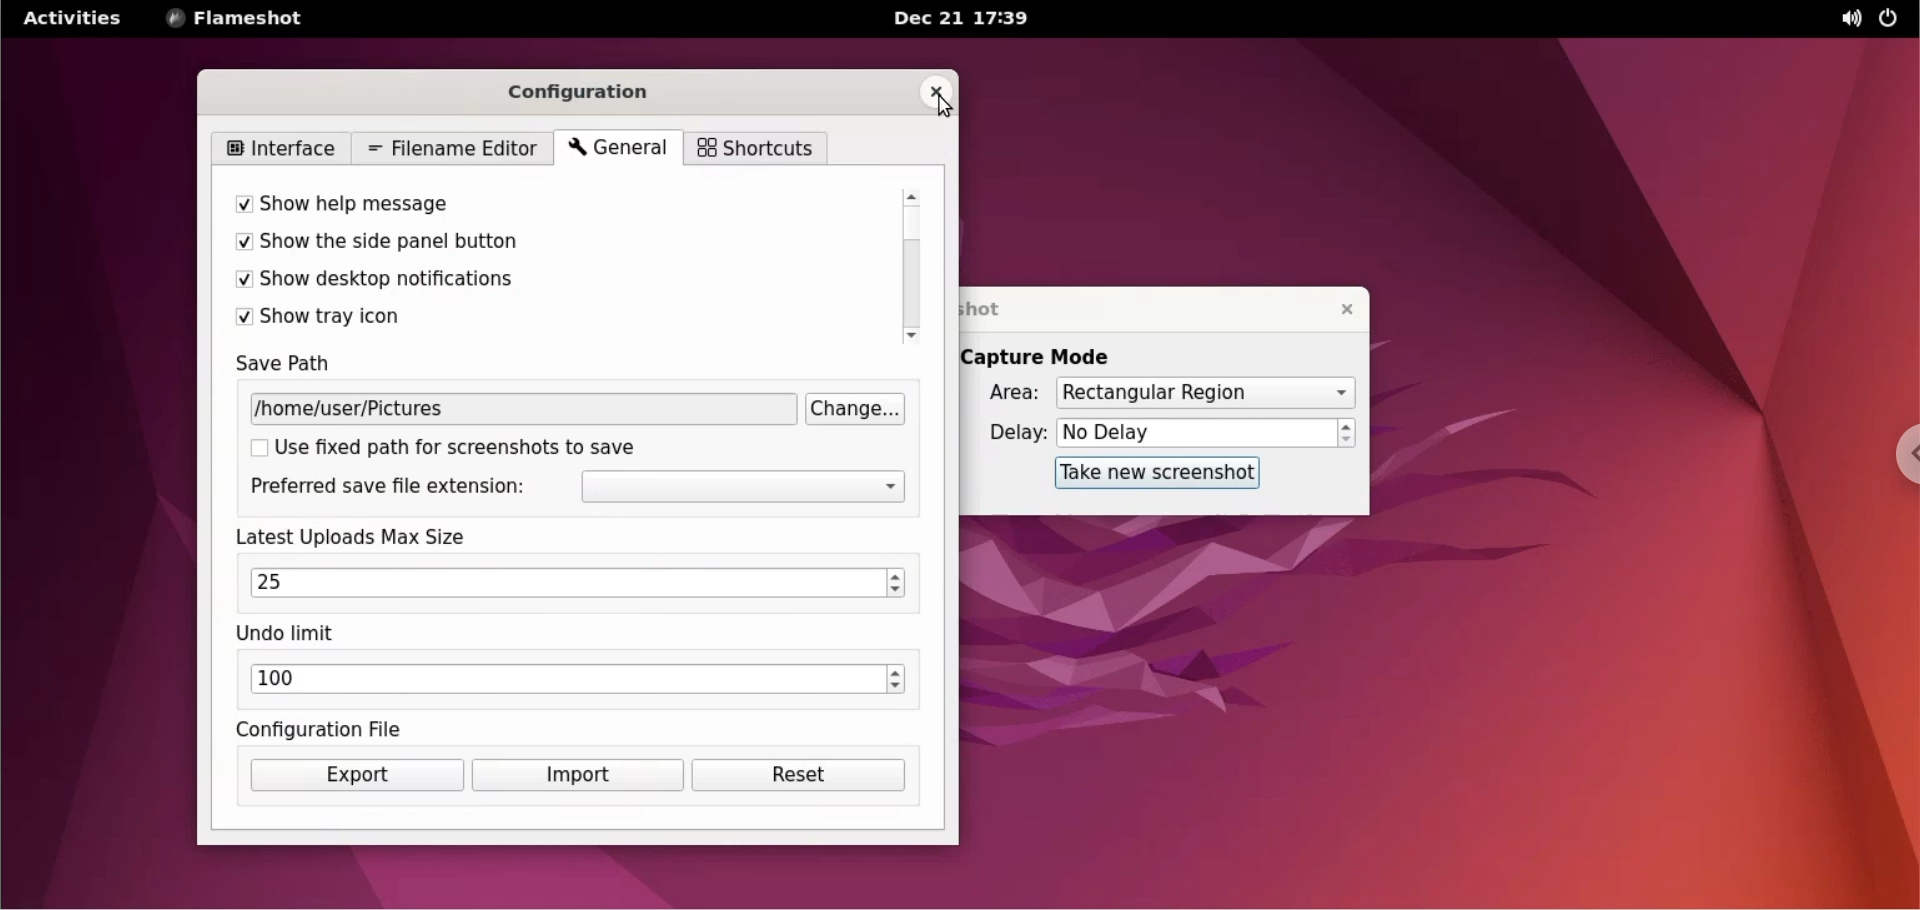 The height and width of the screenshot is (910, 1920). Describe the element at coordinates (937, 92) in the screenshot. I see `close` at that location.